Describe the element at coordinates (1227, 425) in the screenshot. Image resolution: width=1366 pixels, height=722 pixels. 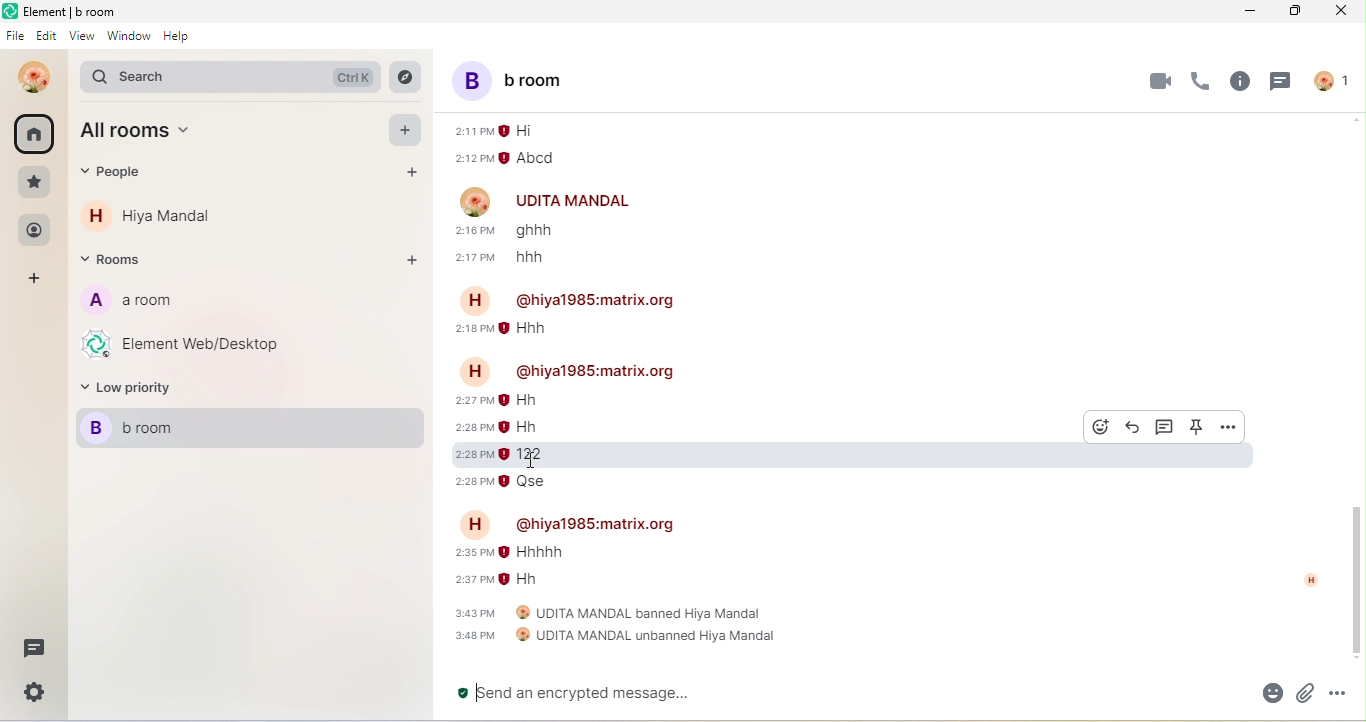
I see `option` at that location.